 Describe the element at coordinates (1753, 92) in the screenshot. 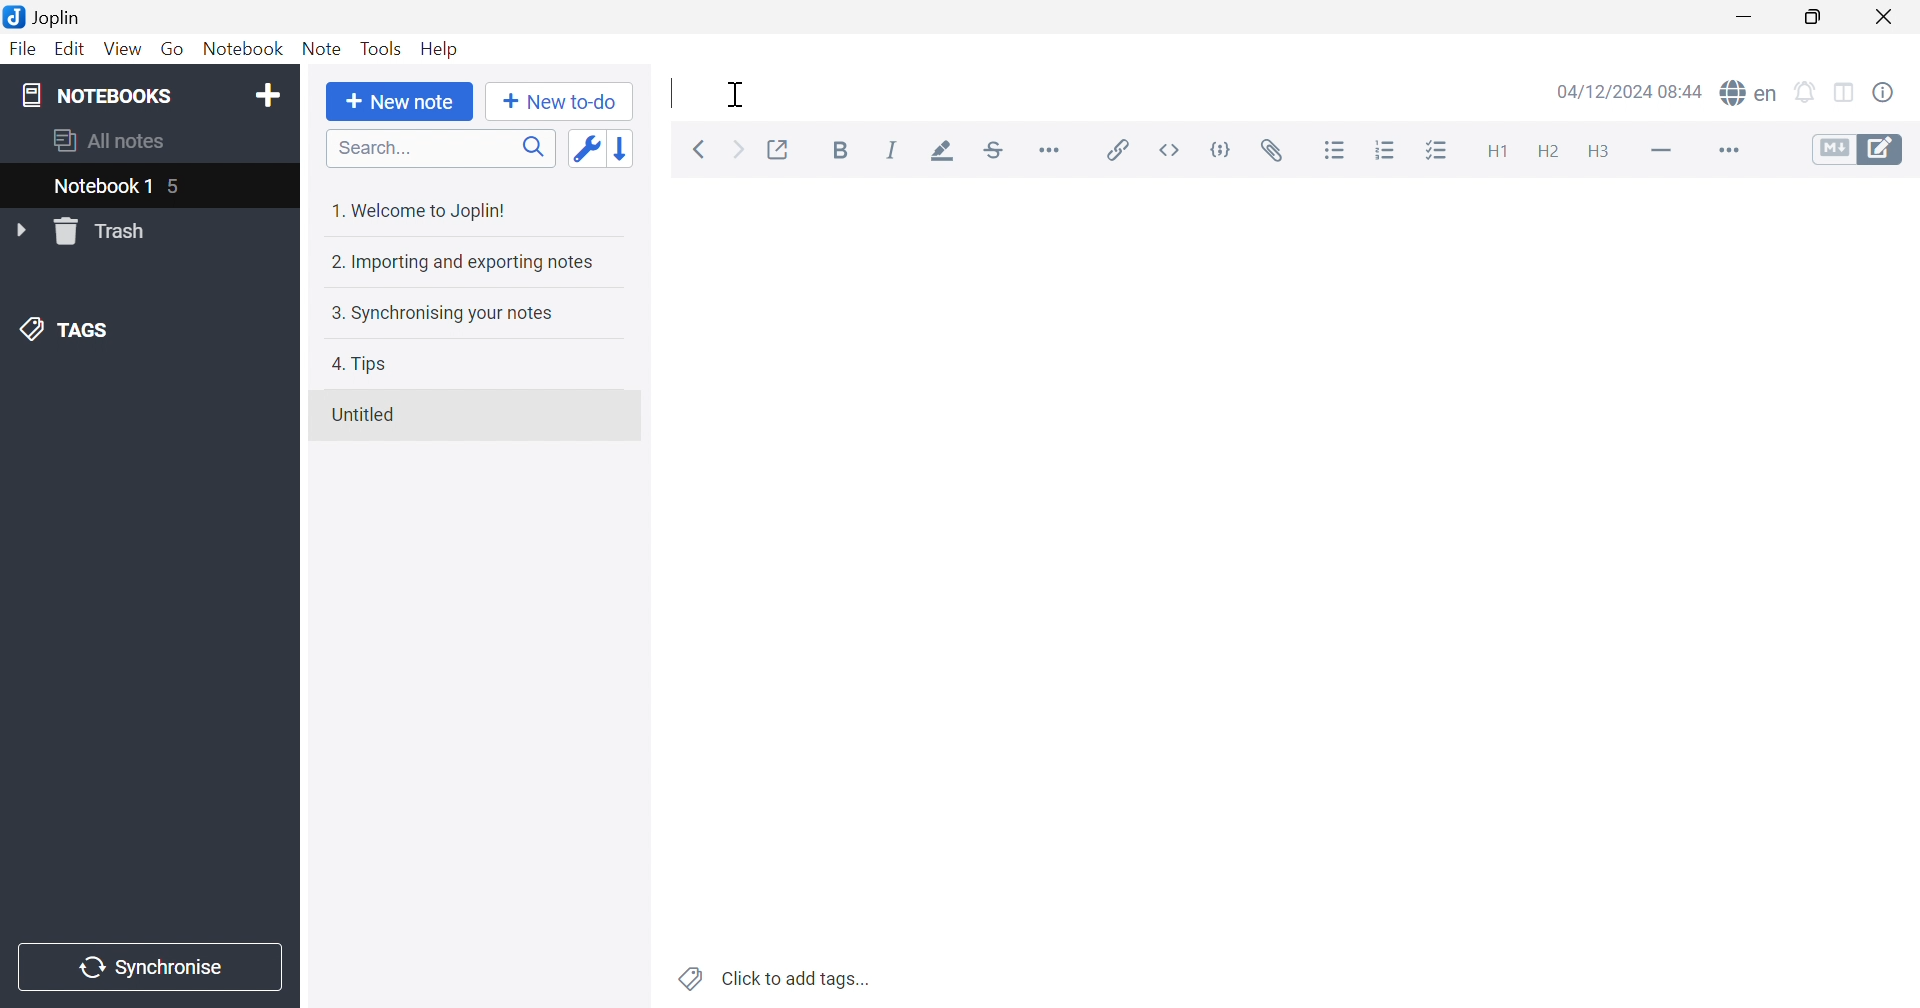

I see `Spell checker` at that location.